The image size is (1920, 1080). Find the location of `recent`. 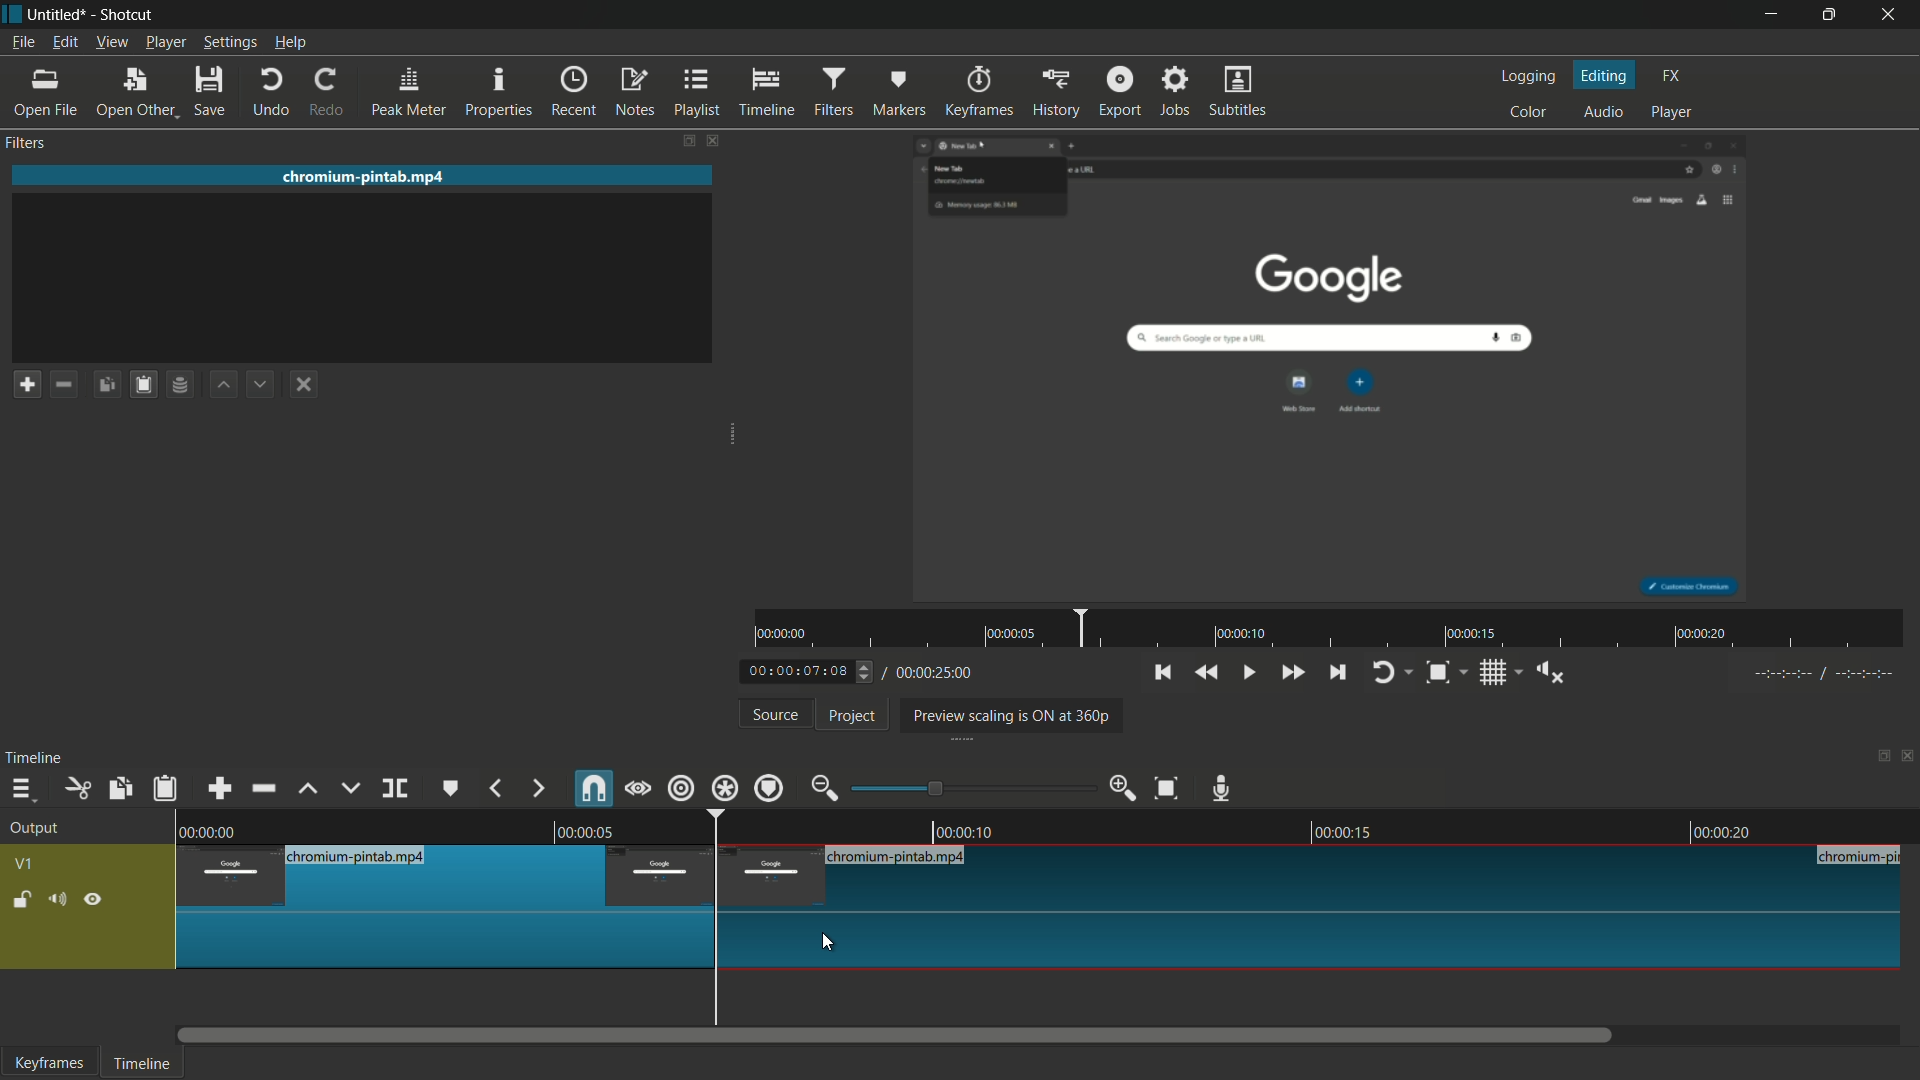

recent is located at coordinates (573, 91).